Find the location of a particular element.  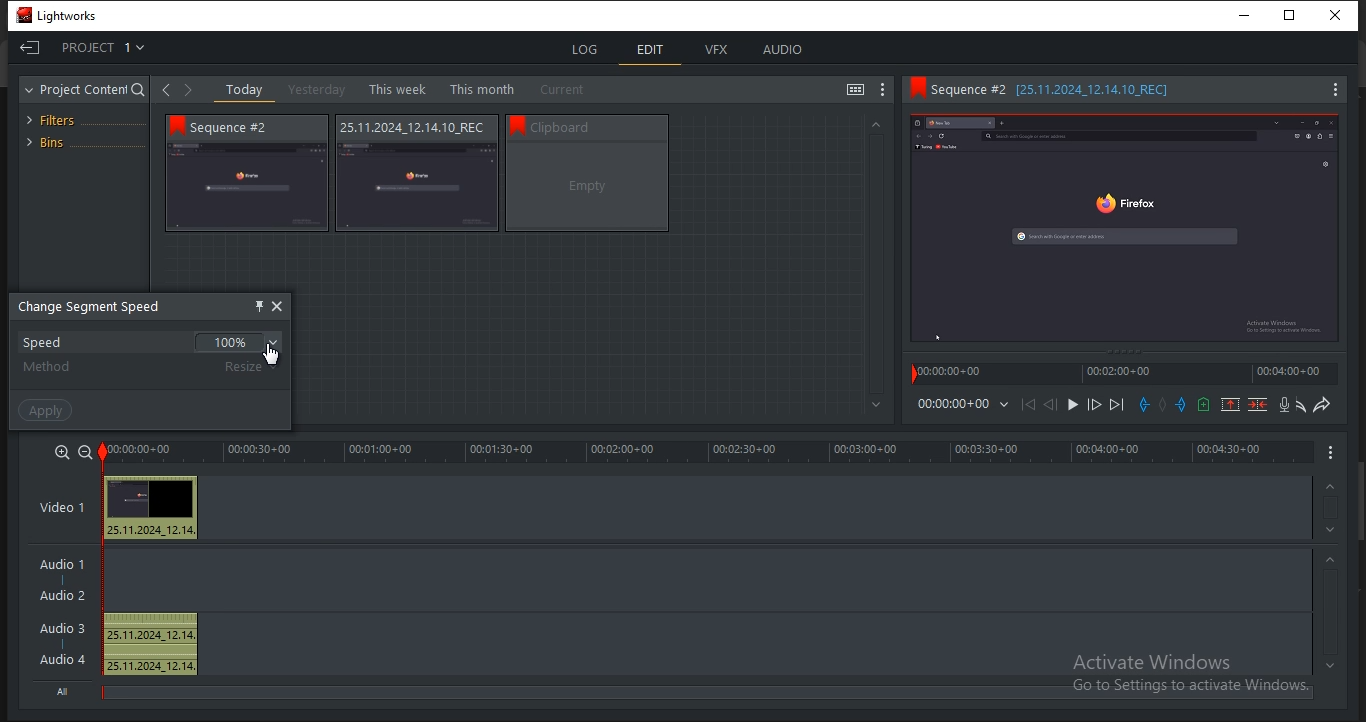

zoom out is located at coordinates (85, 451).